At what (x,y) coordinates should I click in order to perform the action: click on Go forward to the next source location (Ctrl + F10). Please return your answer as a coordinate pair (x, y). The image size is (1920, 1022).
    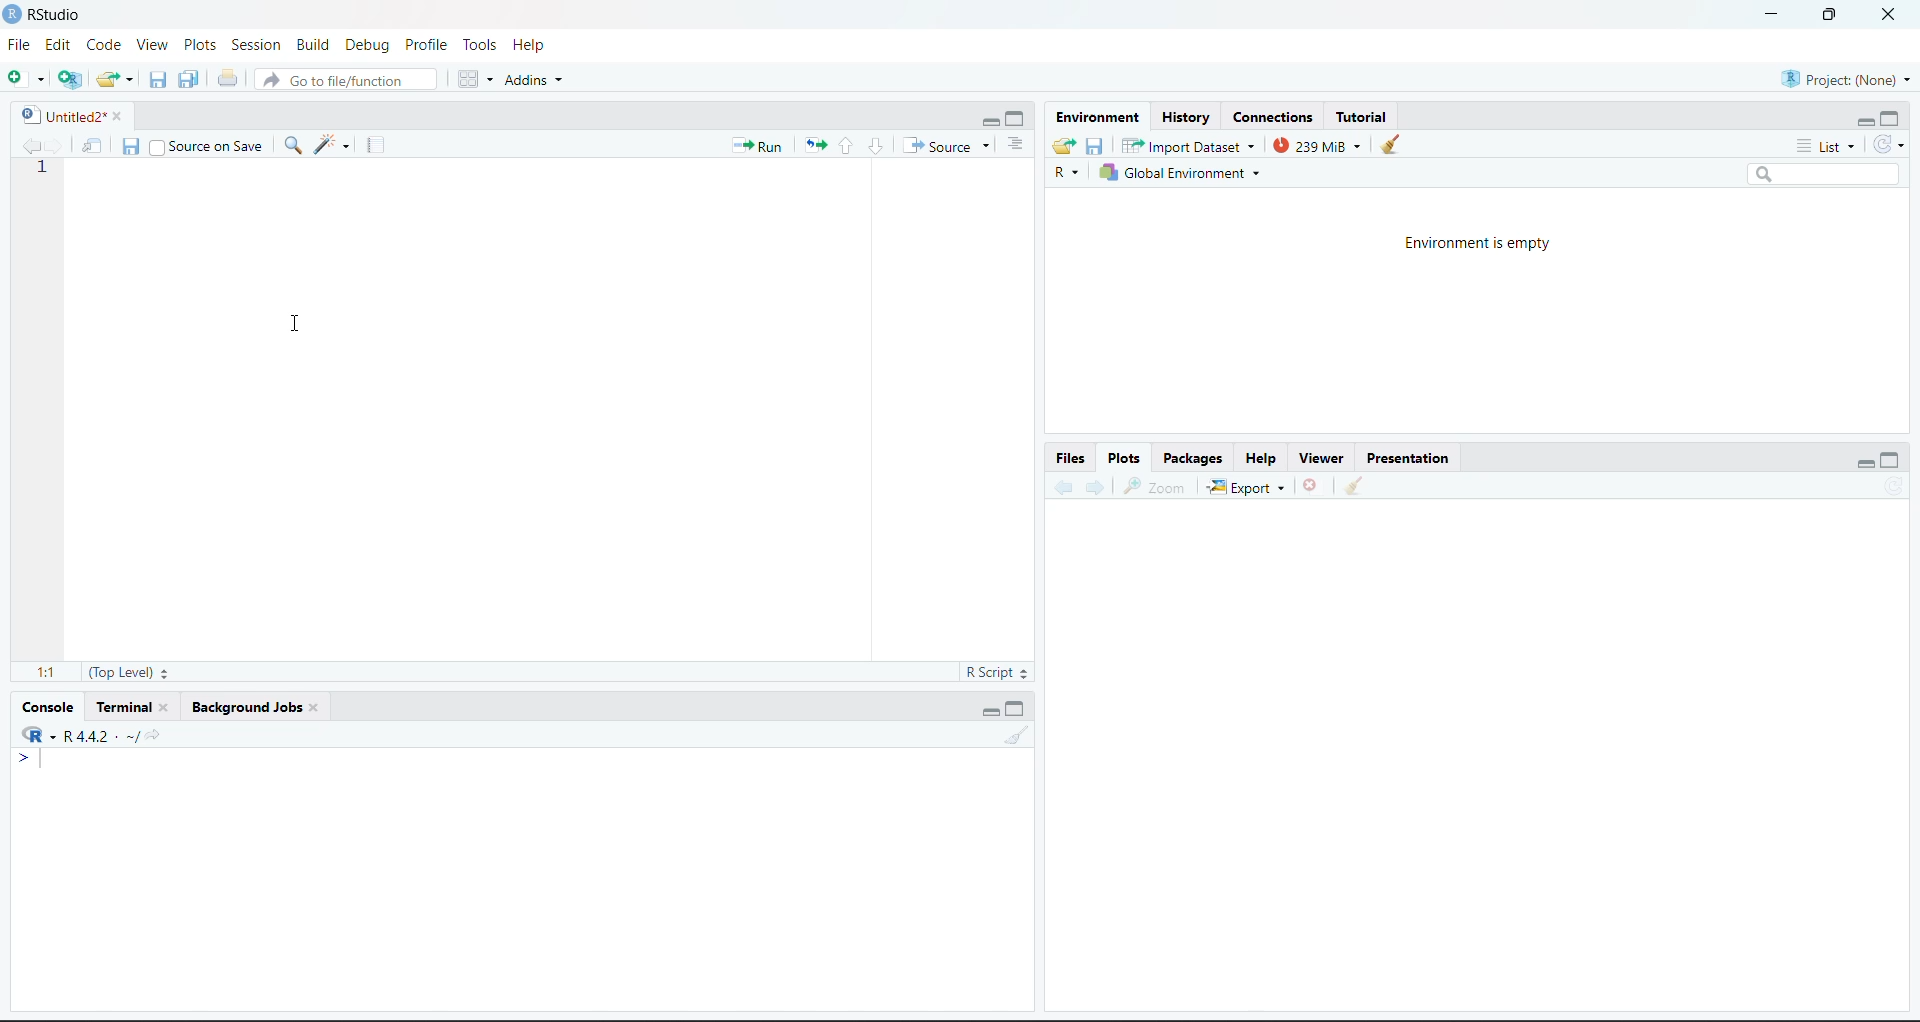
    Looking at the image, I should click on (1093, 487).